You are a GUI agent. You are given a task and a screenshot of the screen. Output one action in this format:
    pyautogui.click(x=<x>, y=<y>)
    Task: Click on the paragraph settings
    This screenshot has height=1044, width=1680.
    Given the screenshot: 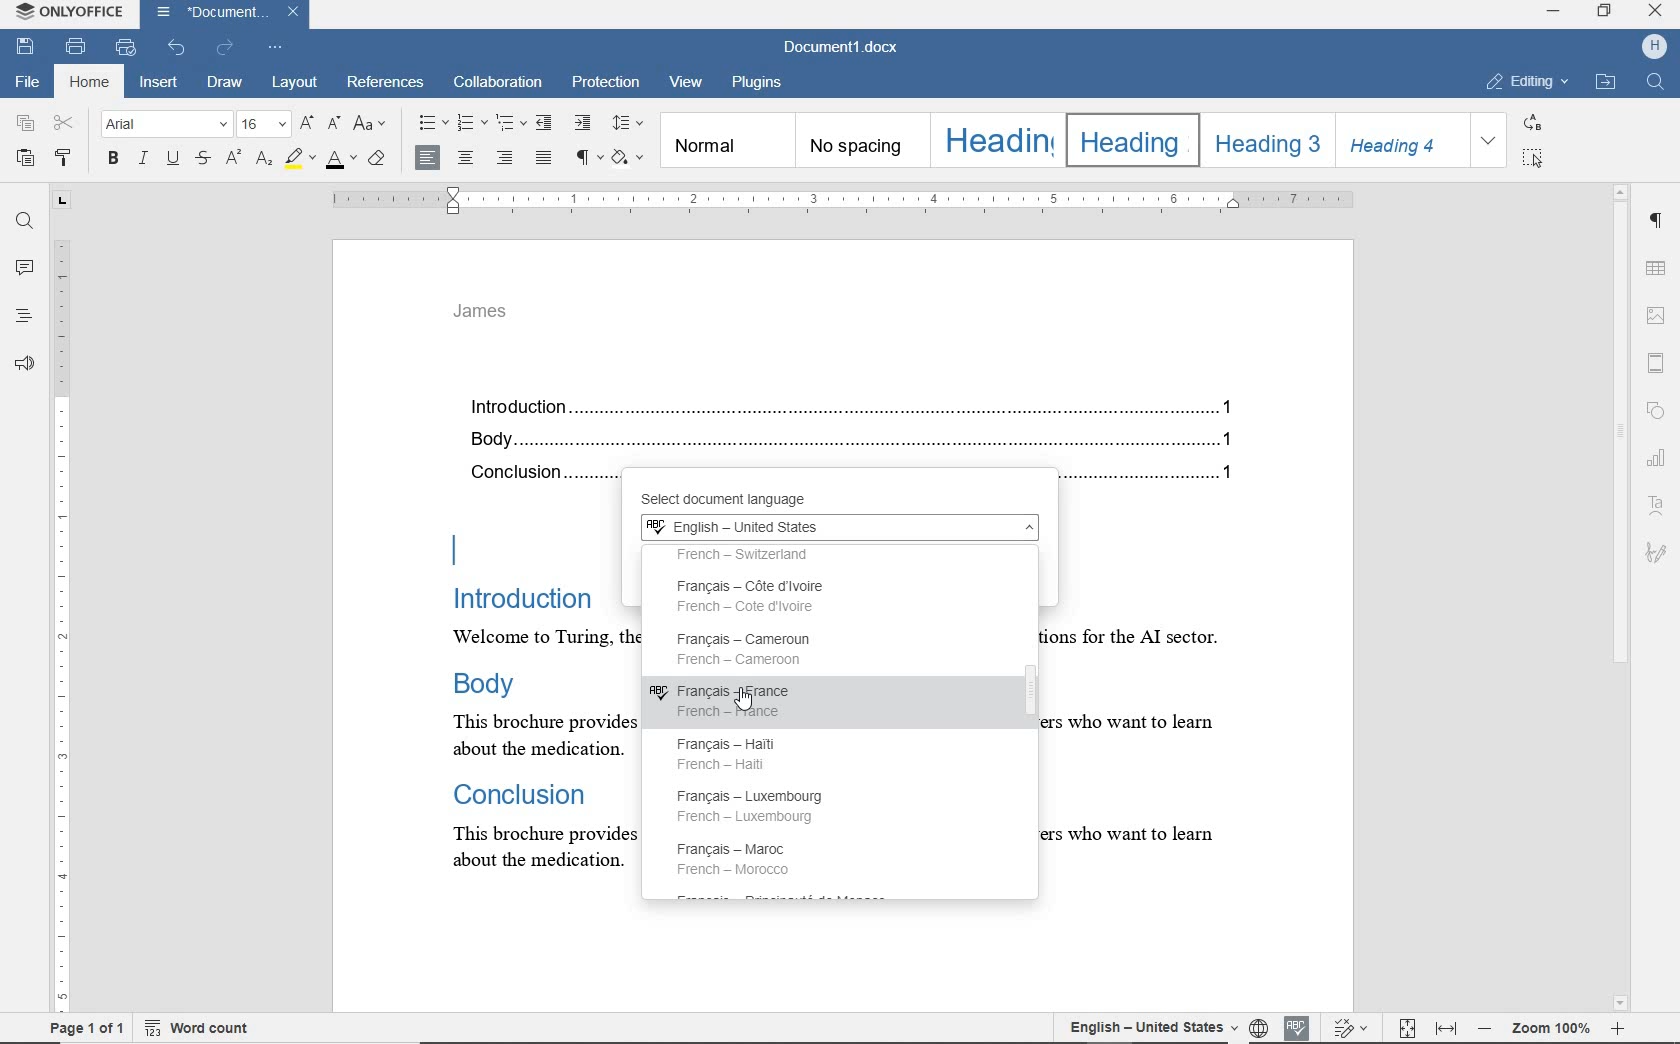 What is the action you would take?
    pyautogui.click(x=1658, y=224)
    